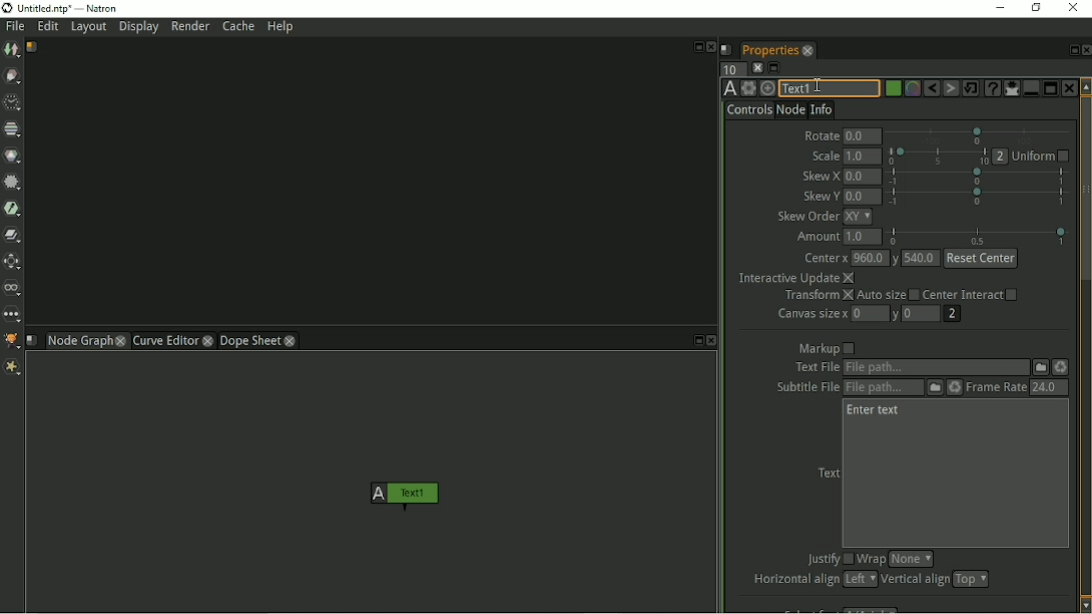 The width and height of the screenshot is (1092, 614). I want to click on Vertical align, so click(914, 580).